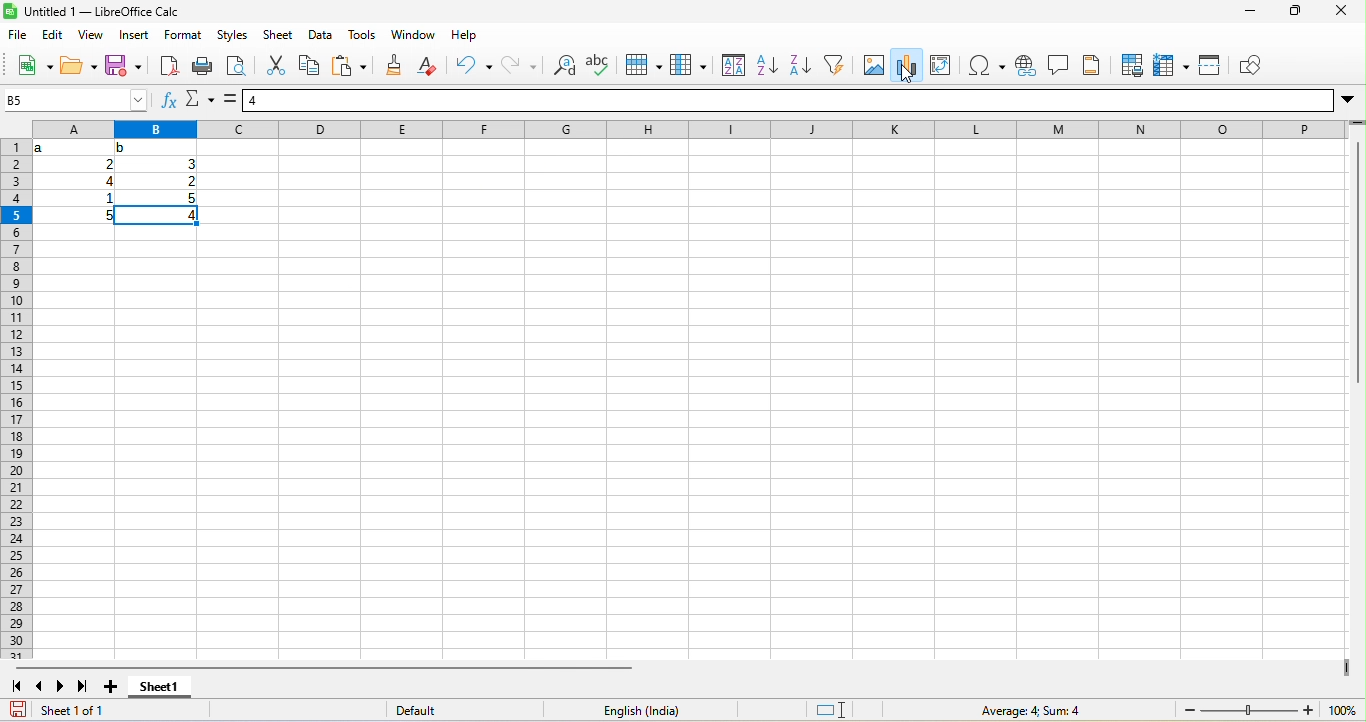 This screenshot has height=722, width=1366. Describe the element at coordinates (79, 65) in the screenshot. I see `open` at that location.